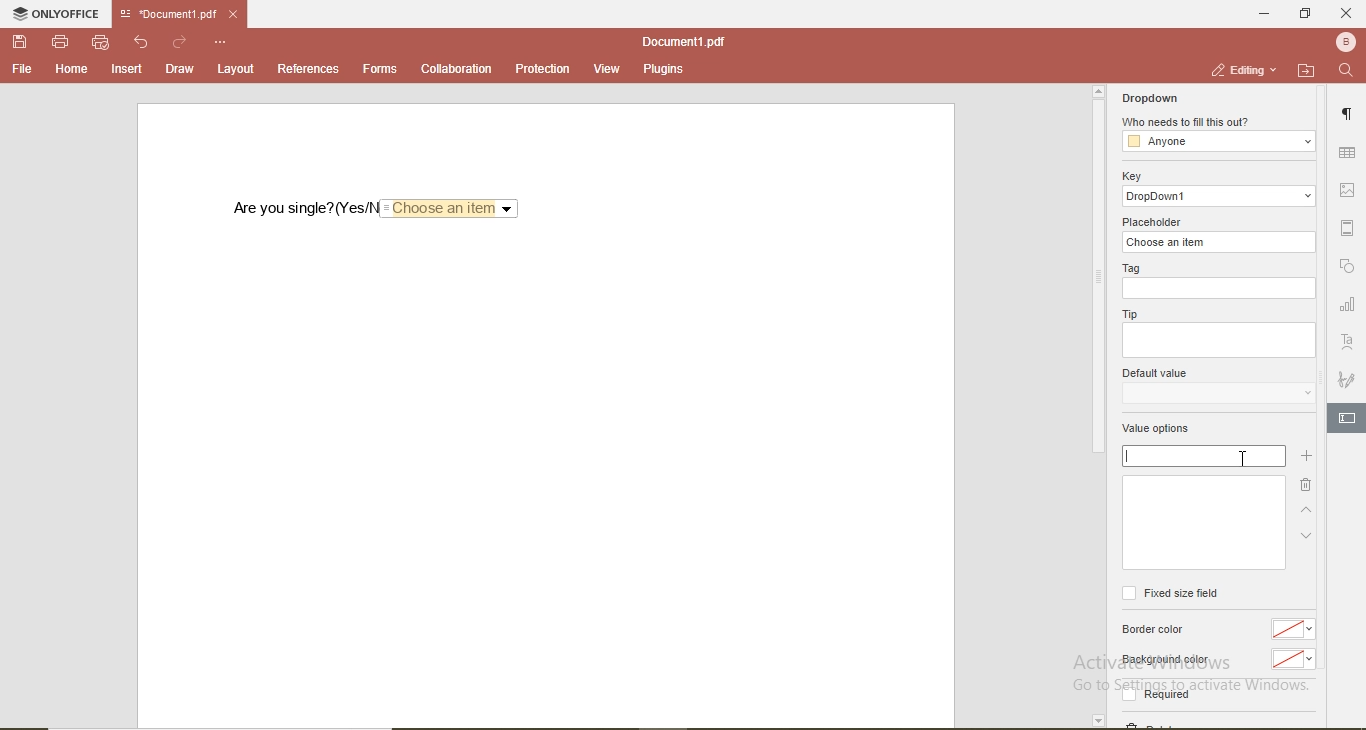 The height and width of the screenshot is (730, 1366). I want to click on border color, so click(1154, 632).